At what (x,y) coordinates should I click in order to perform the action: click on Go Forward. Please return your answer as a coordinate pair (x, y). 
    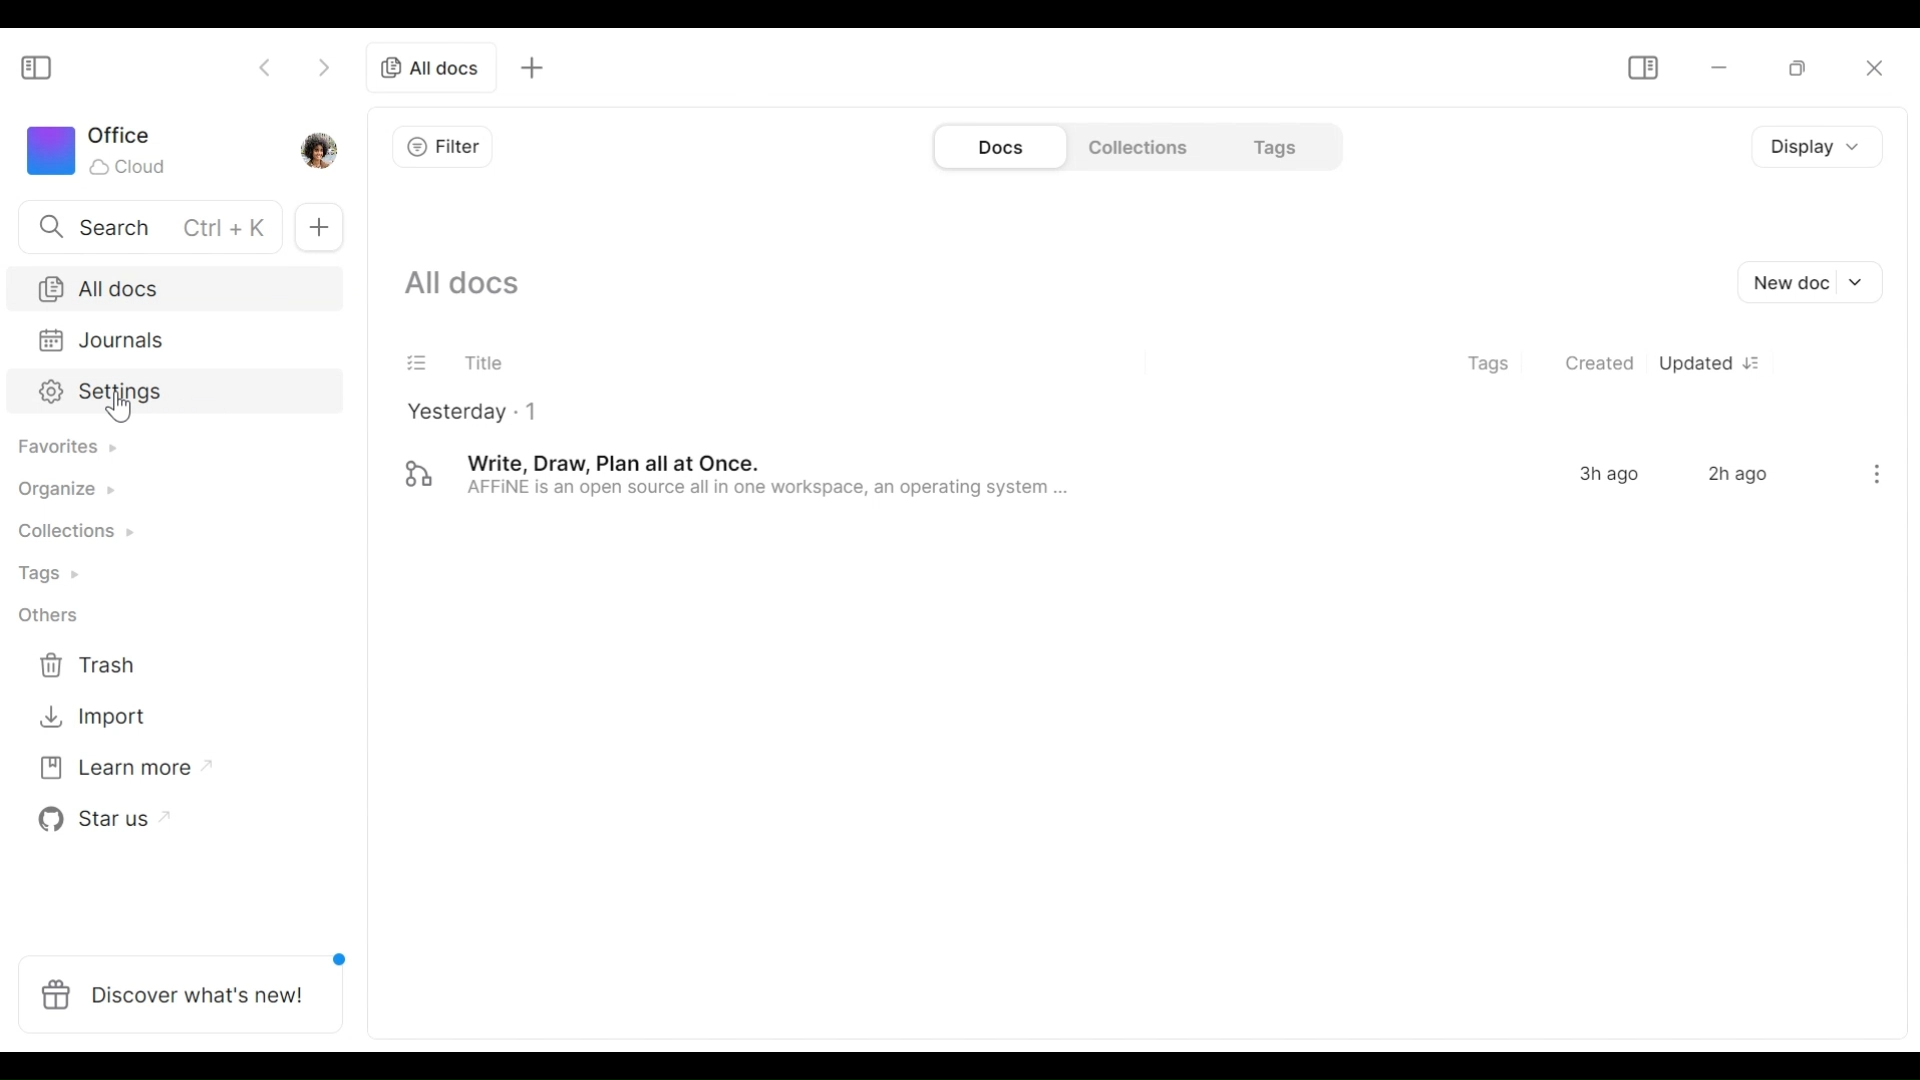
    Looking at the image, I should click on (325, 64).